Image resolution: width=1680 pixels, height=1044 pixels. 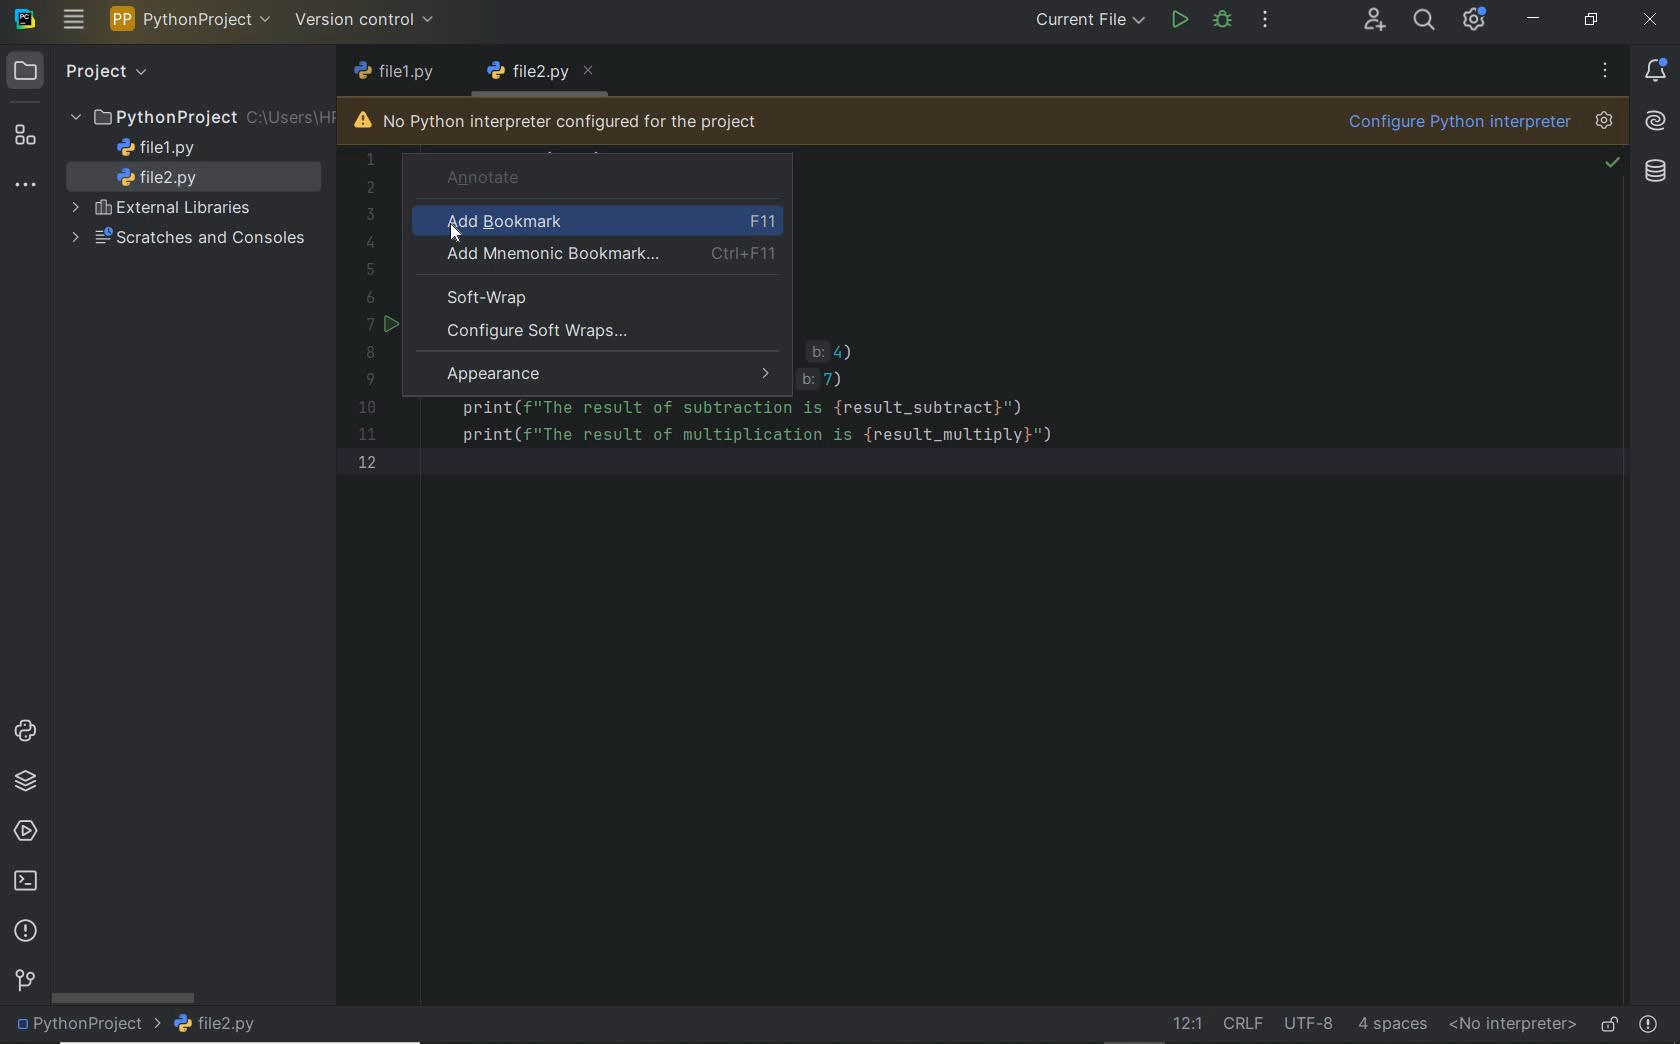 What do you see at coordinates (611, 332) in the screenshot?
I see `configure soft wraps` at bounding box center [611, 332].